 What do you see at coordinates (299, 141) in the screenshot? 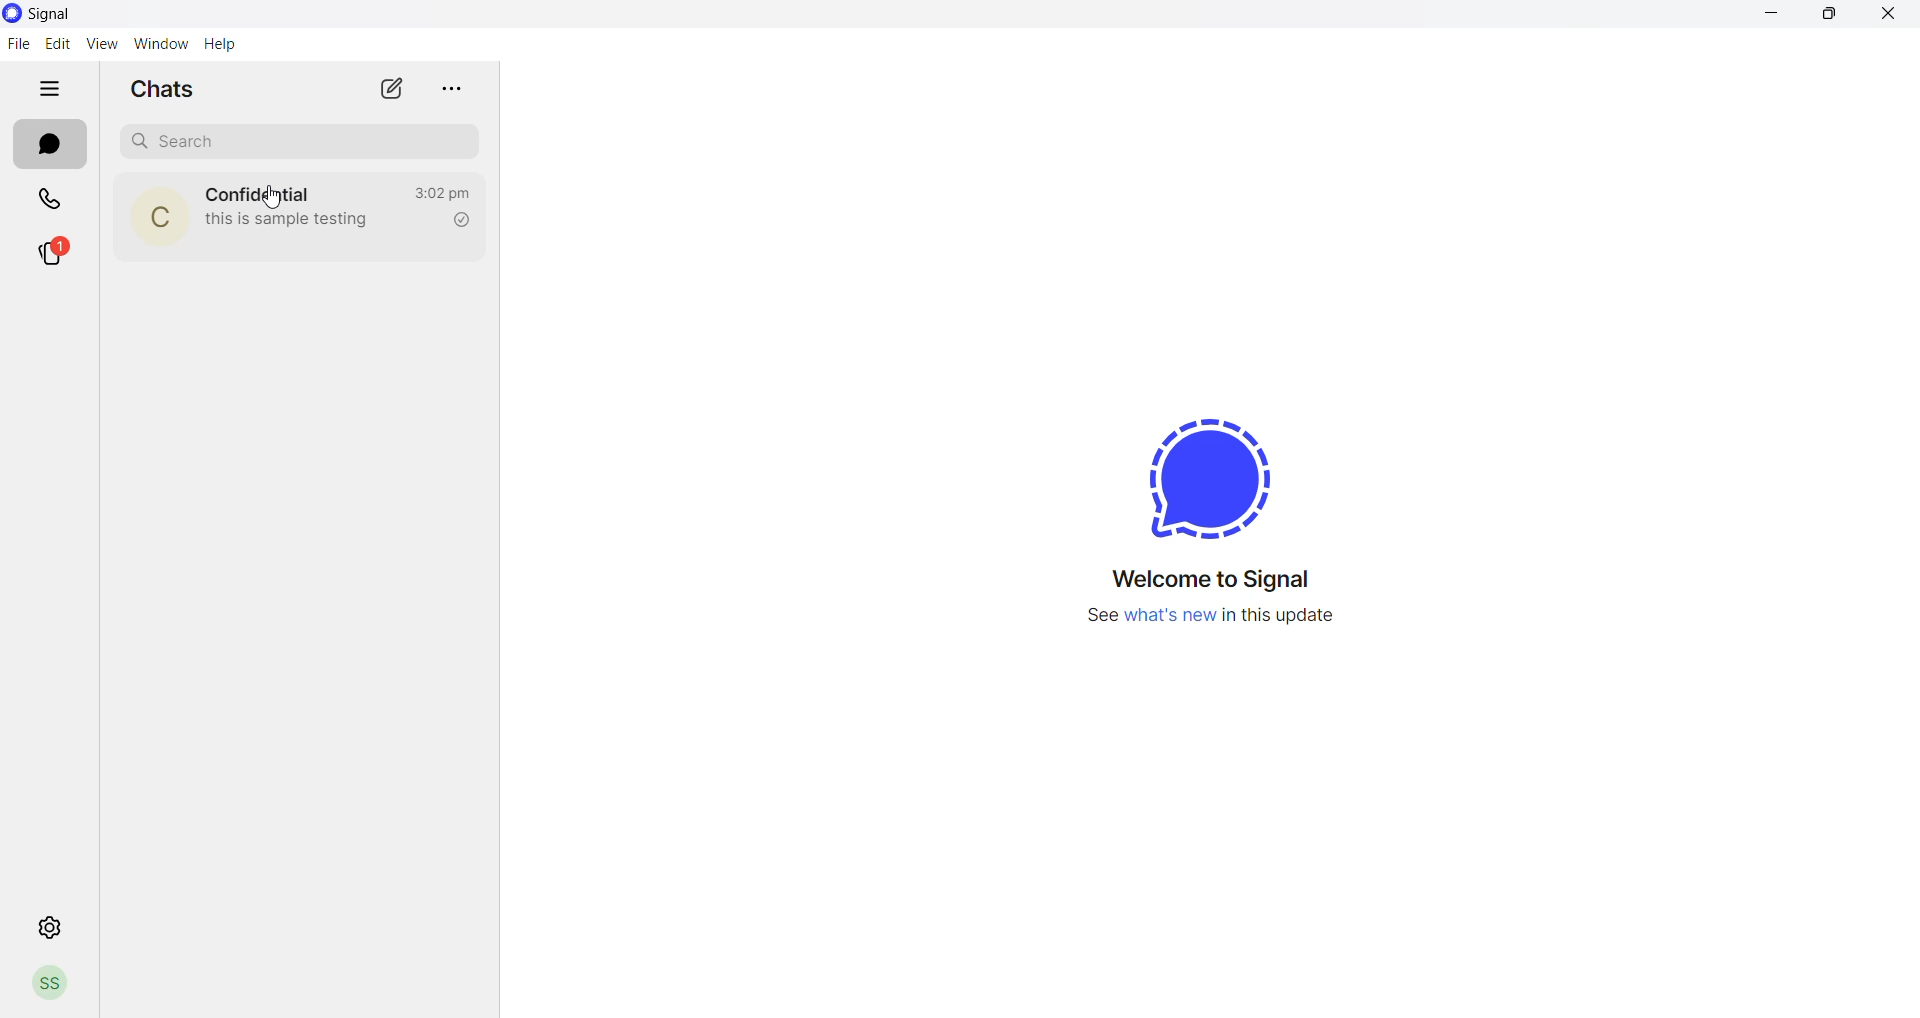
I see `search chats` at bounding box center [299, 141].